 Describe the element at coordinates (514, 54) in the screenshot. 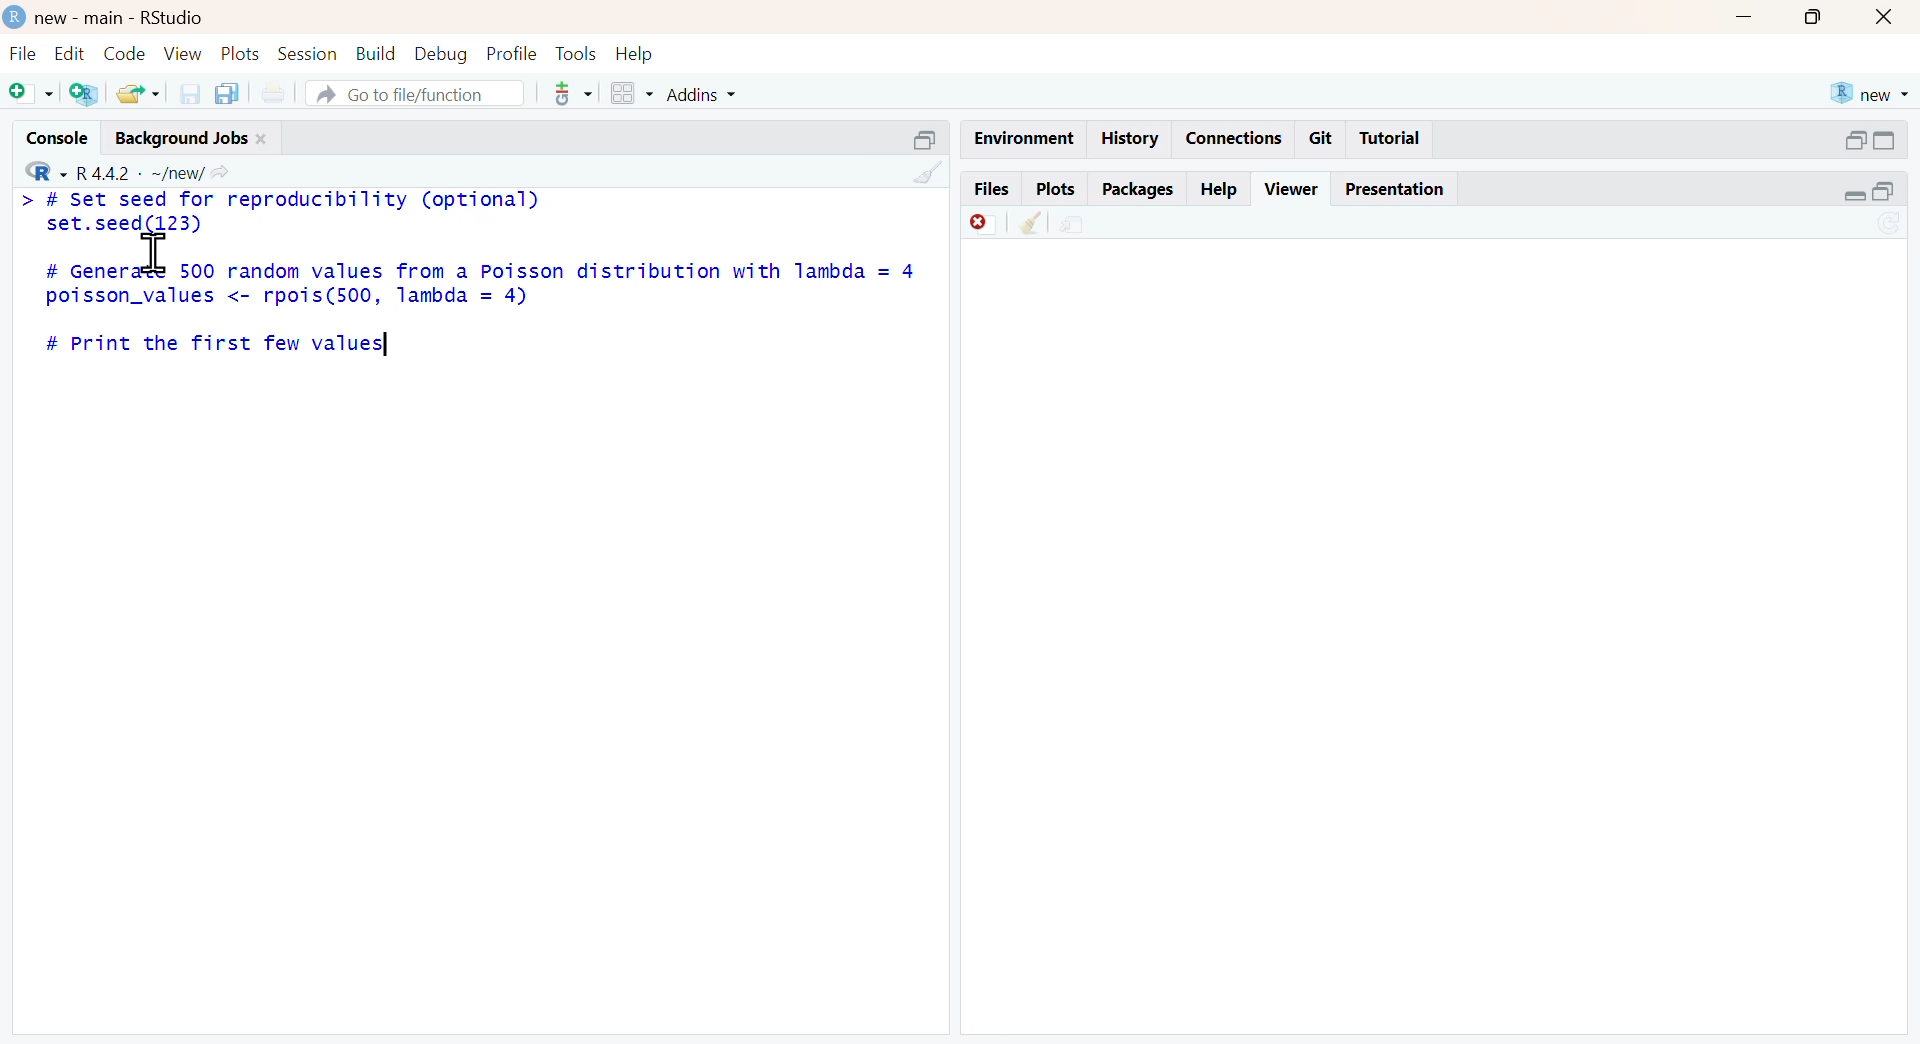

I see `ptofile` at that location.